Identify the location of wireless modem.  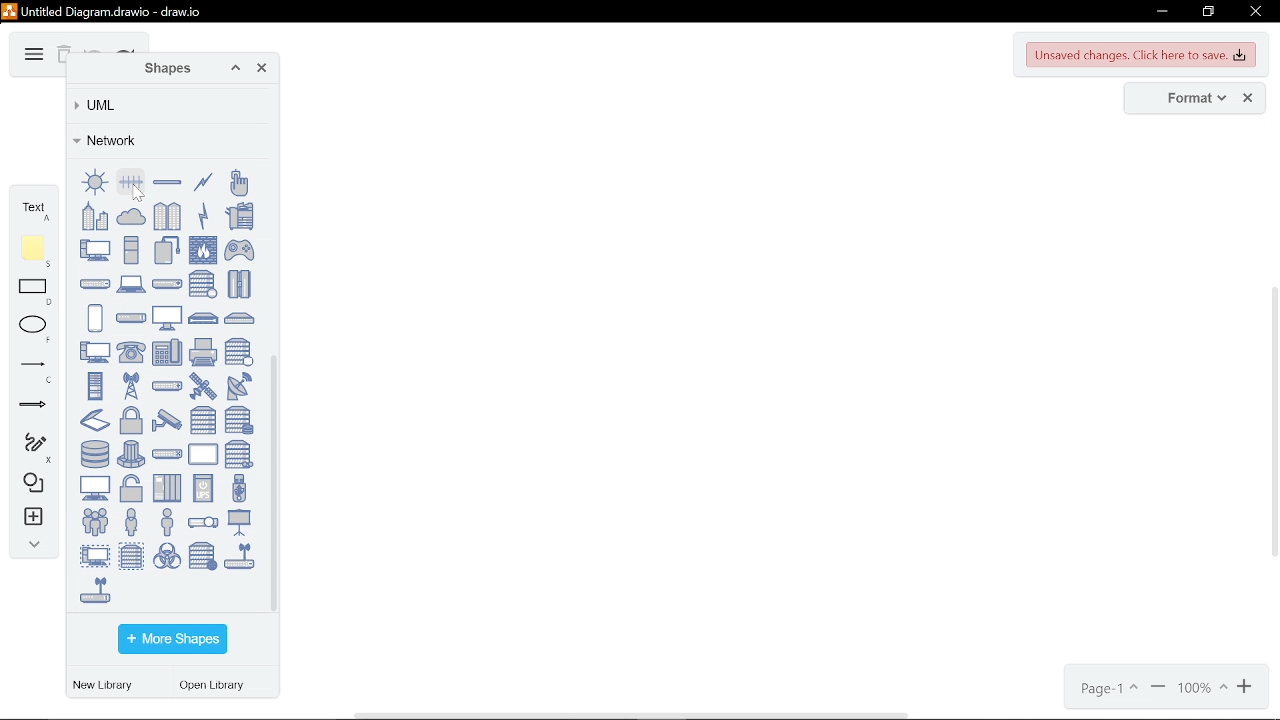
(95, 589).